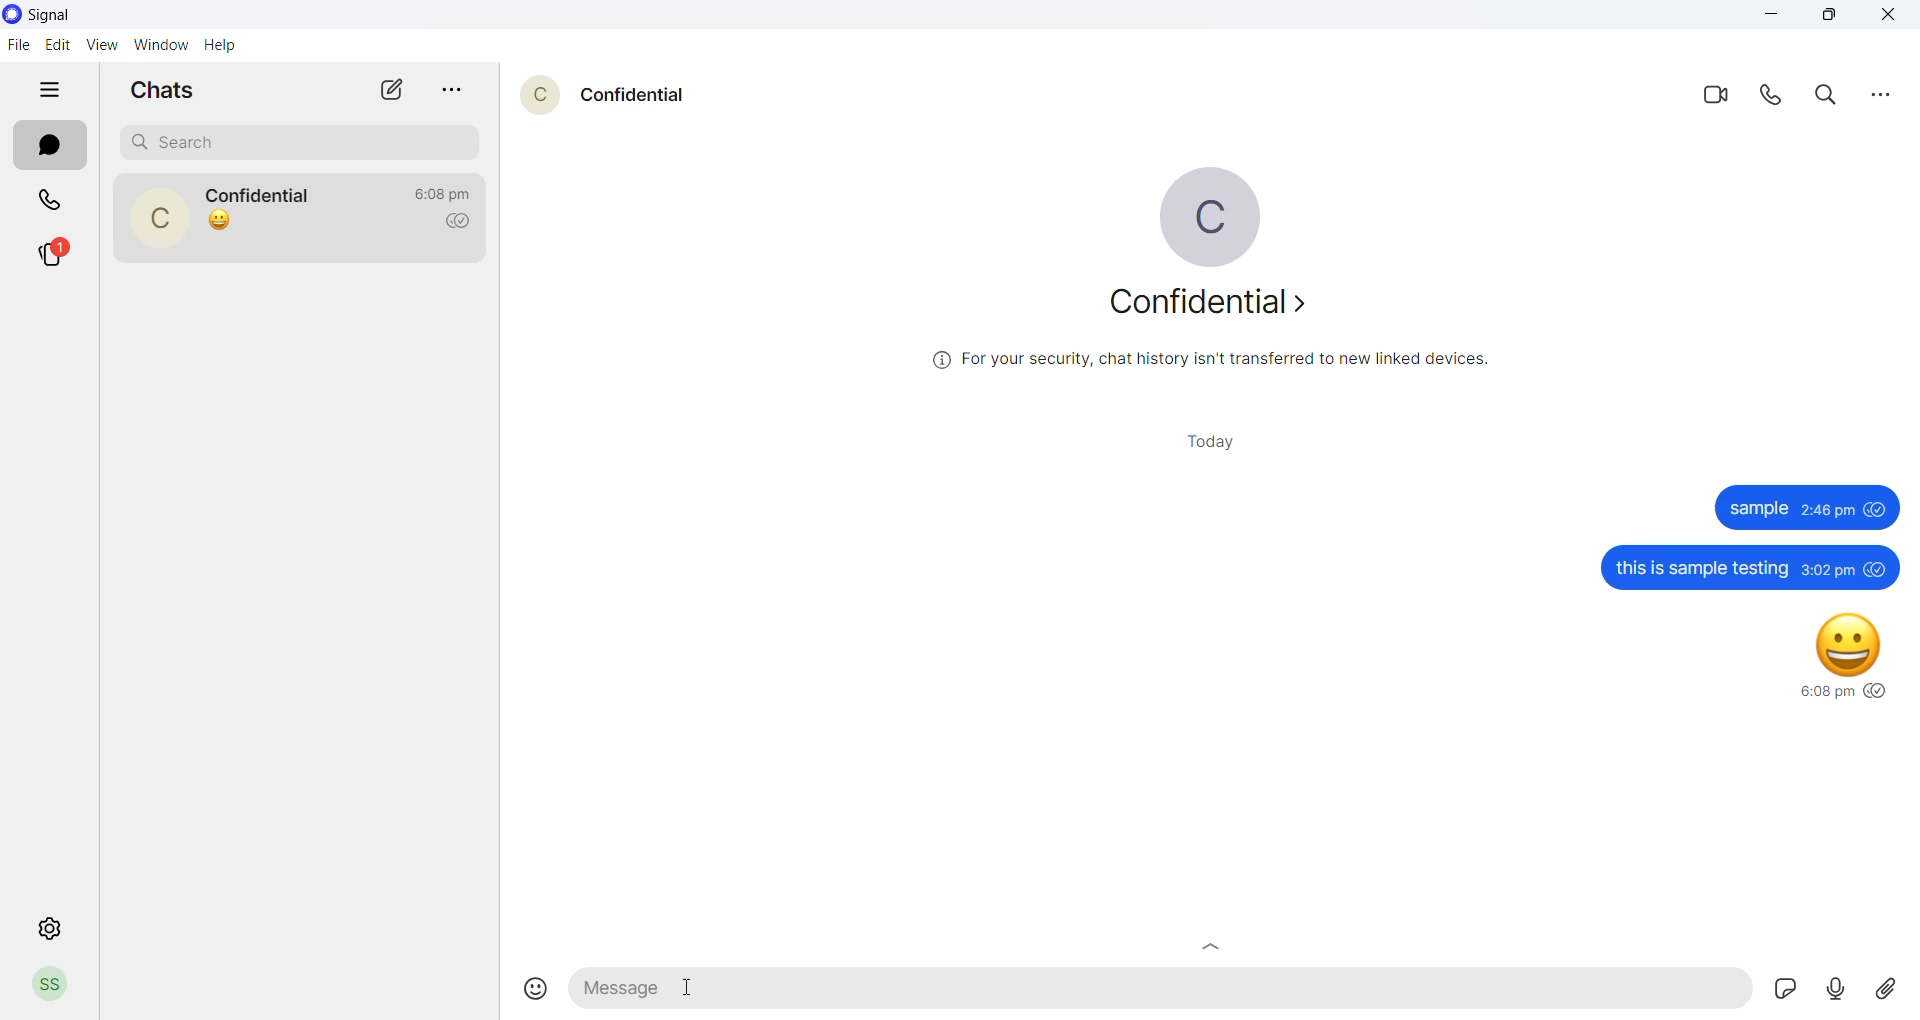 This screenshot has width=1920, height=1020. I want to click on calls, so click(52, 203).